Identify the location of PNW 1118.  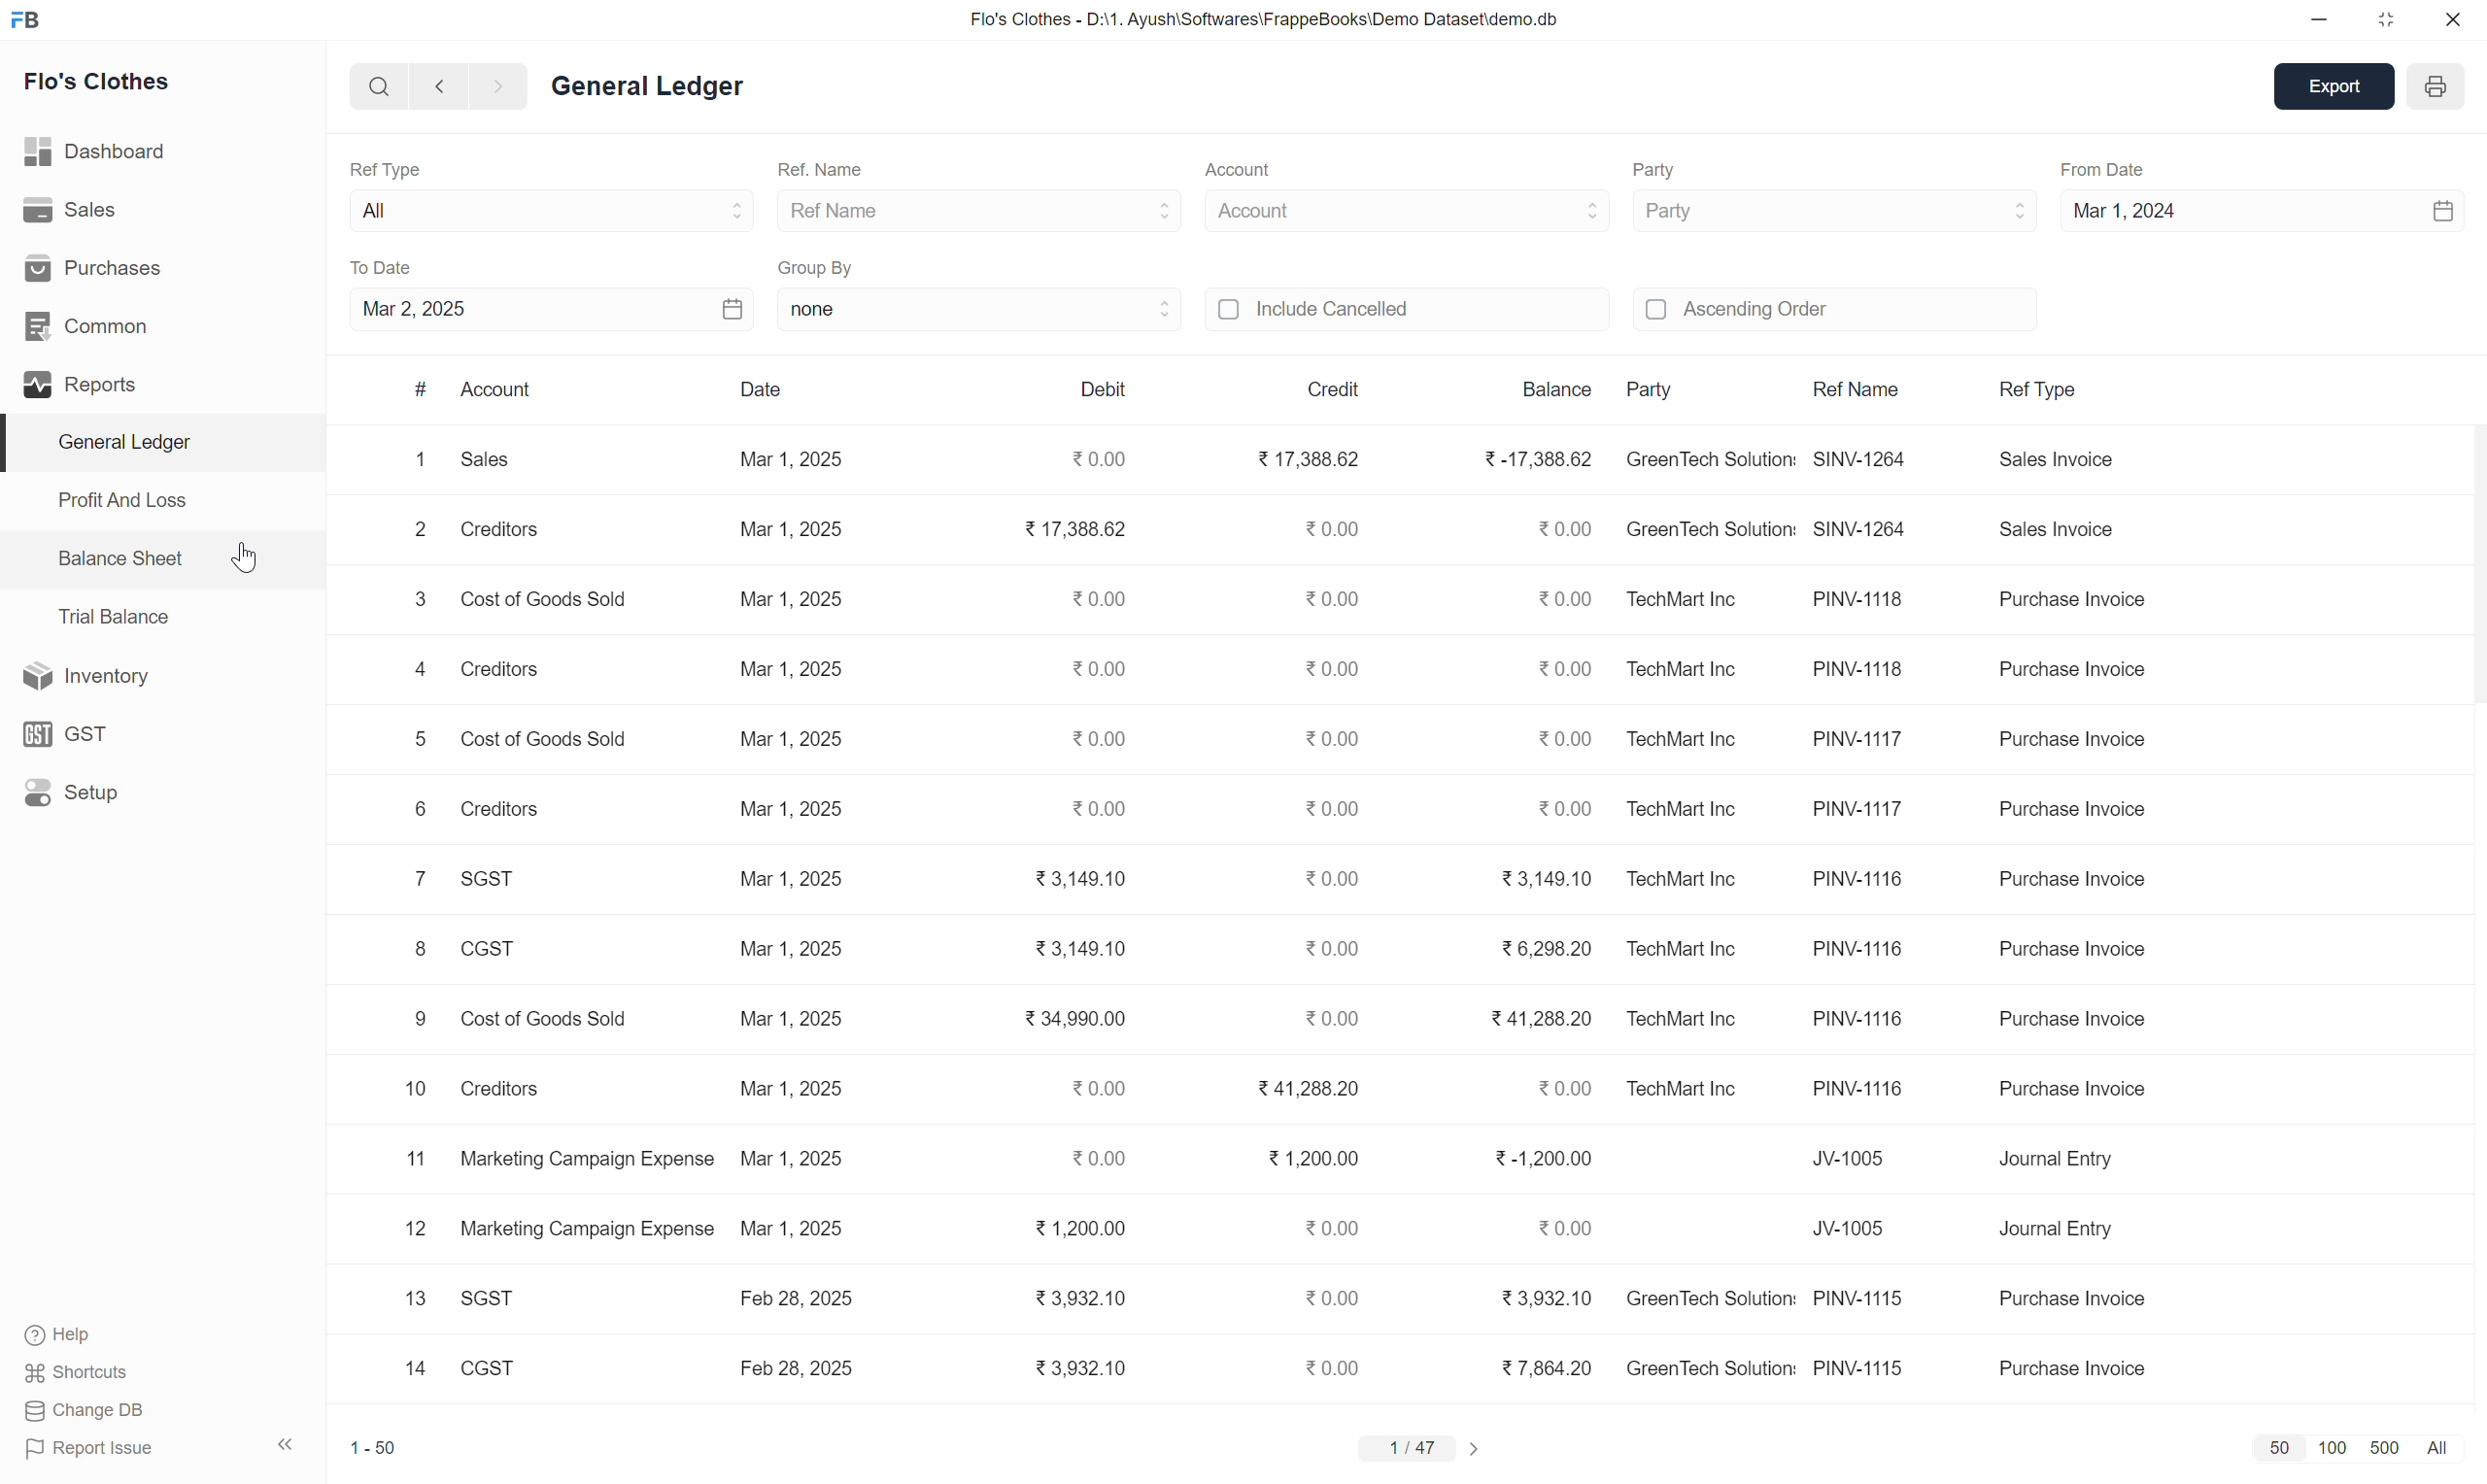
(1861, 879).